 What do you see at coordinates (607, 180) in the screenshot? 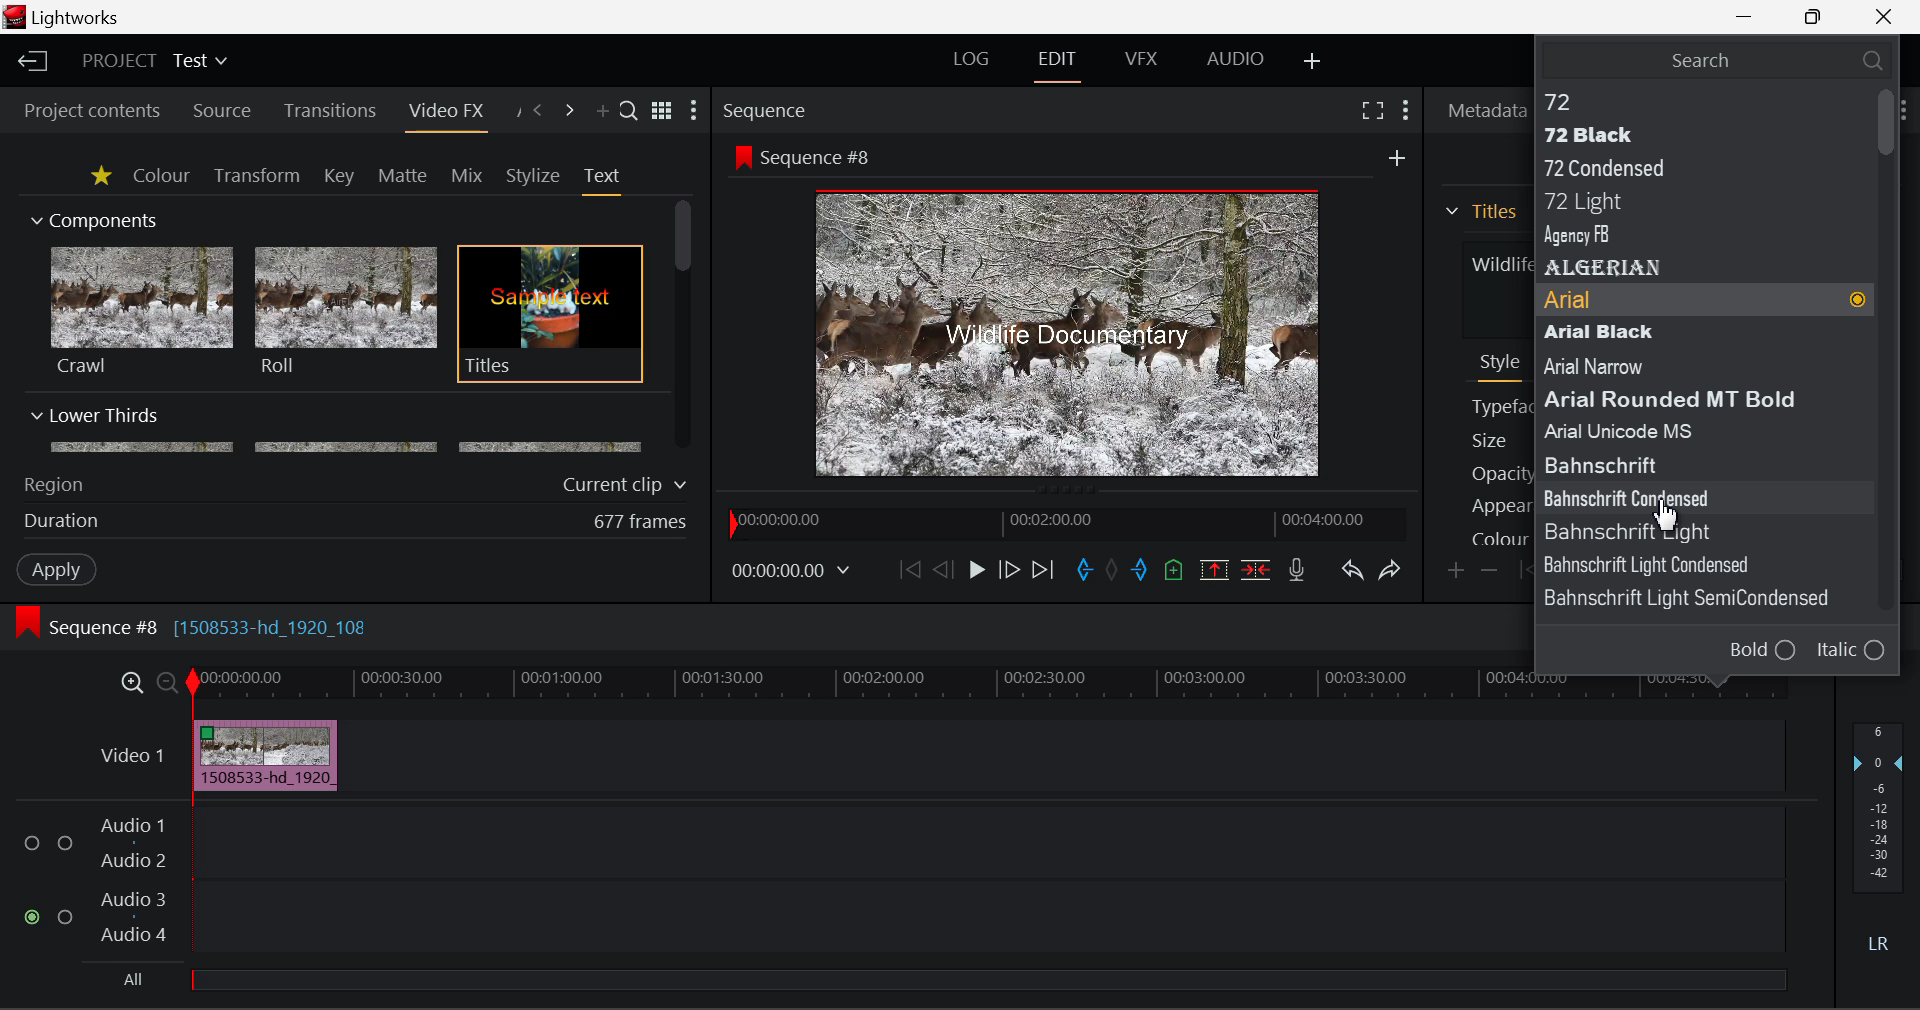
I see `Text Tab Open` at bounding box center [607, 180].